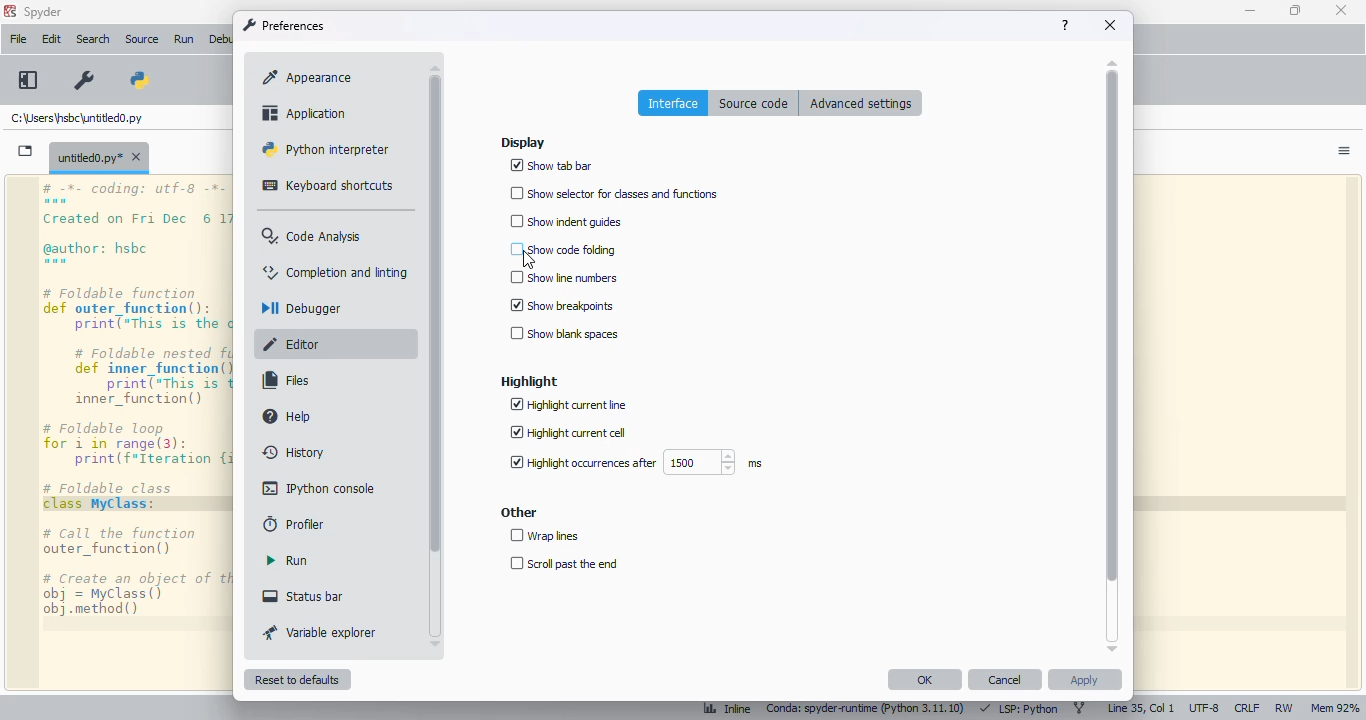 Image resolution: width=1366 pixels, height=720 pixels. I want to click on logo, so click(9, 11).